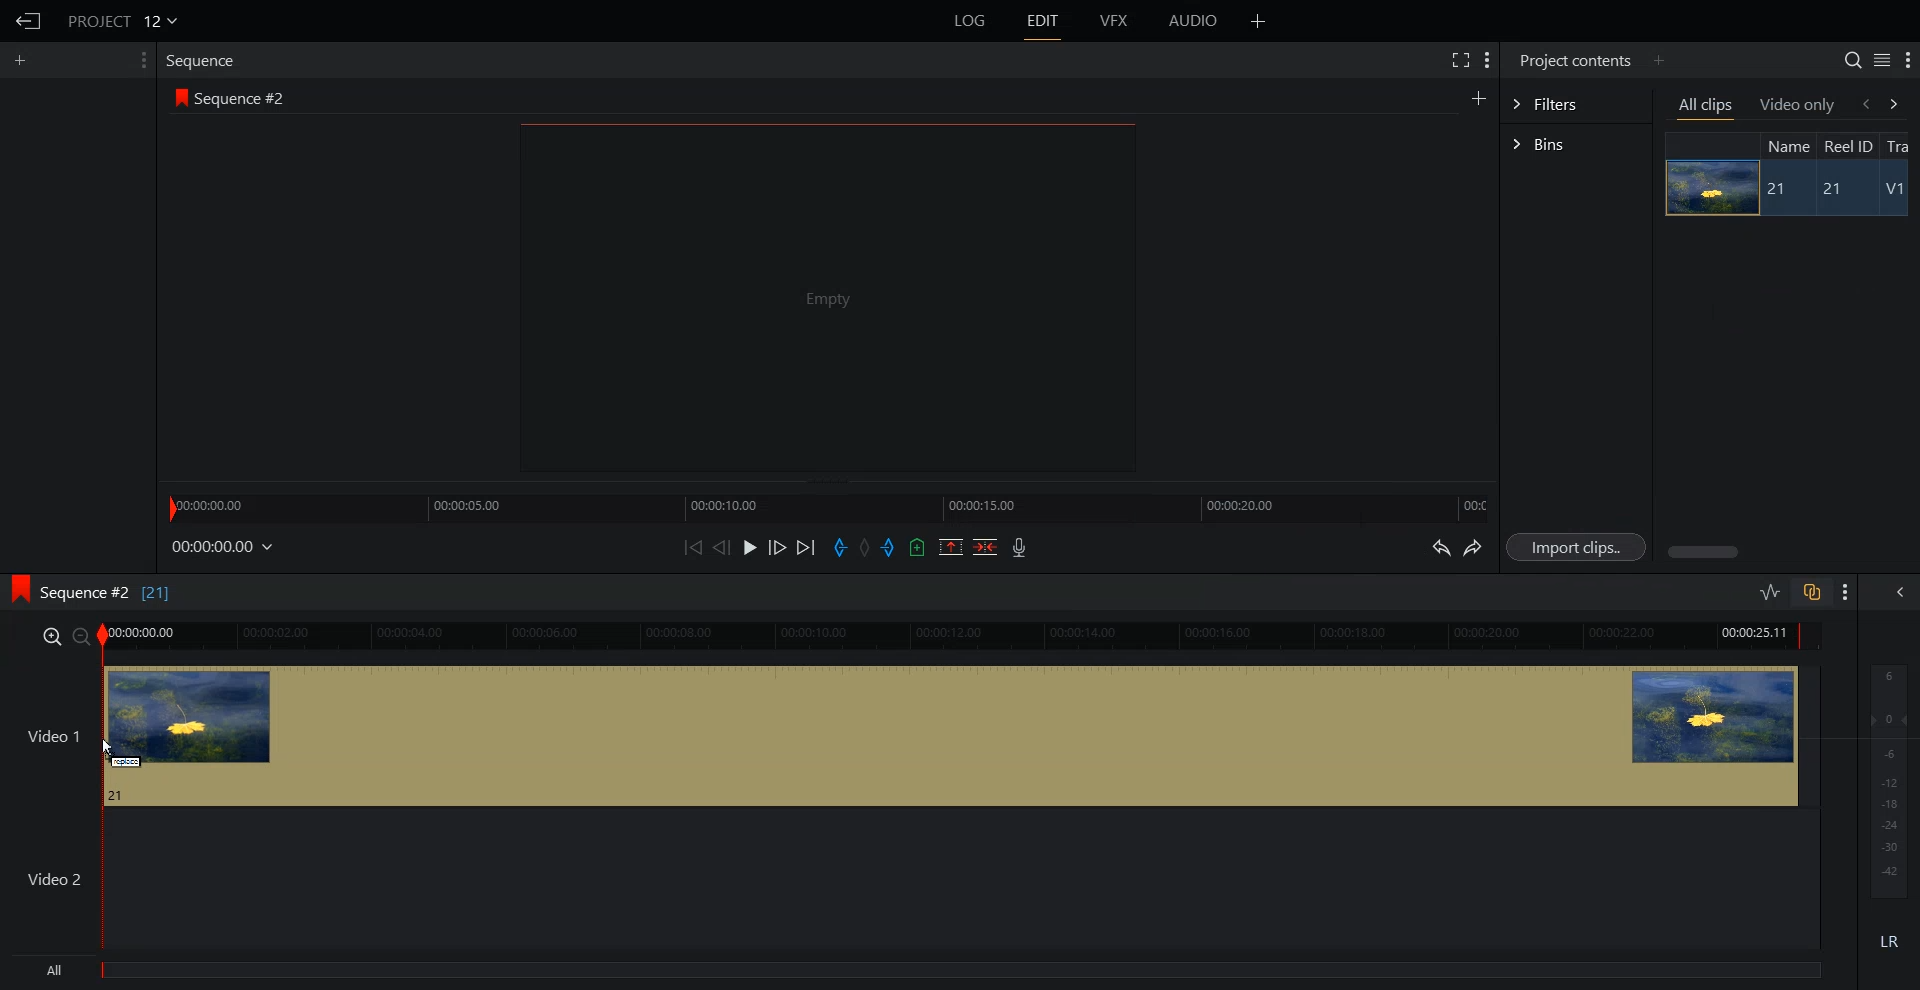 The height and width of the screenshot is (990, 1920). I want to click on 00:00:00.00, so click(224, 548).